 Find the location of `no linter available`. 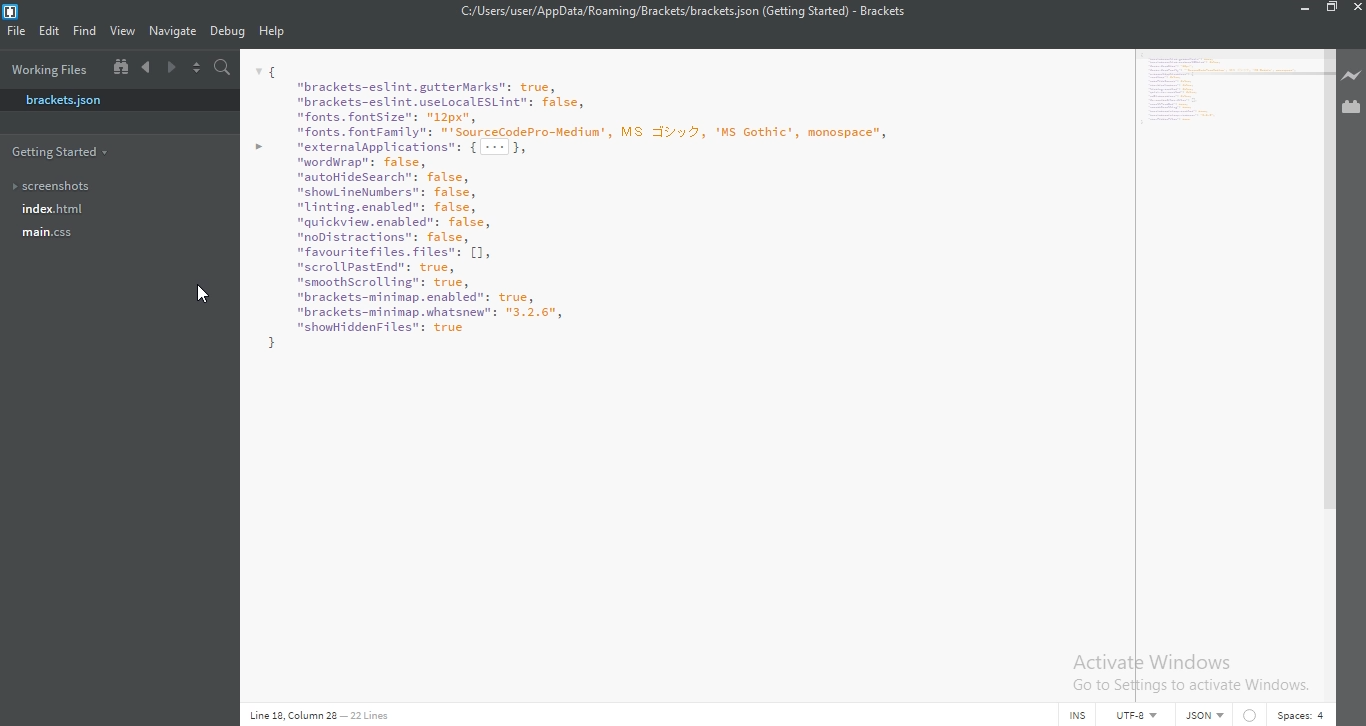

no linter available is located at coordinates (1250, 716).